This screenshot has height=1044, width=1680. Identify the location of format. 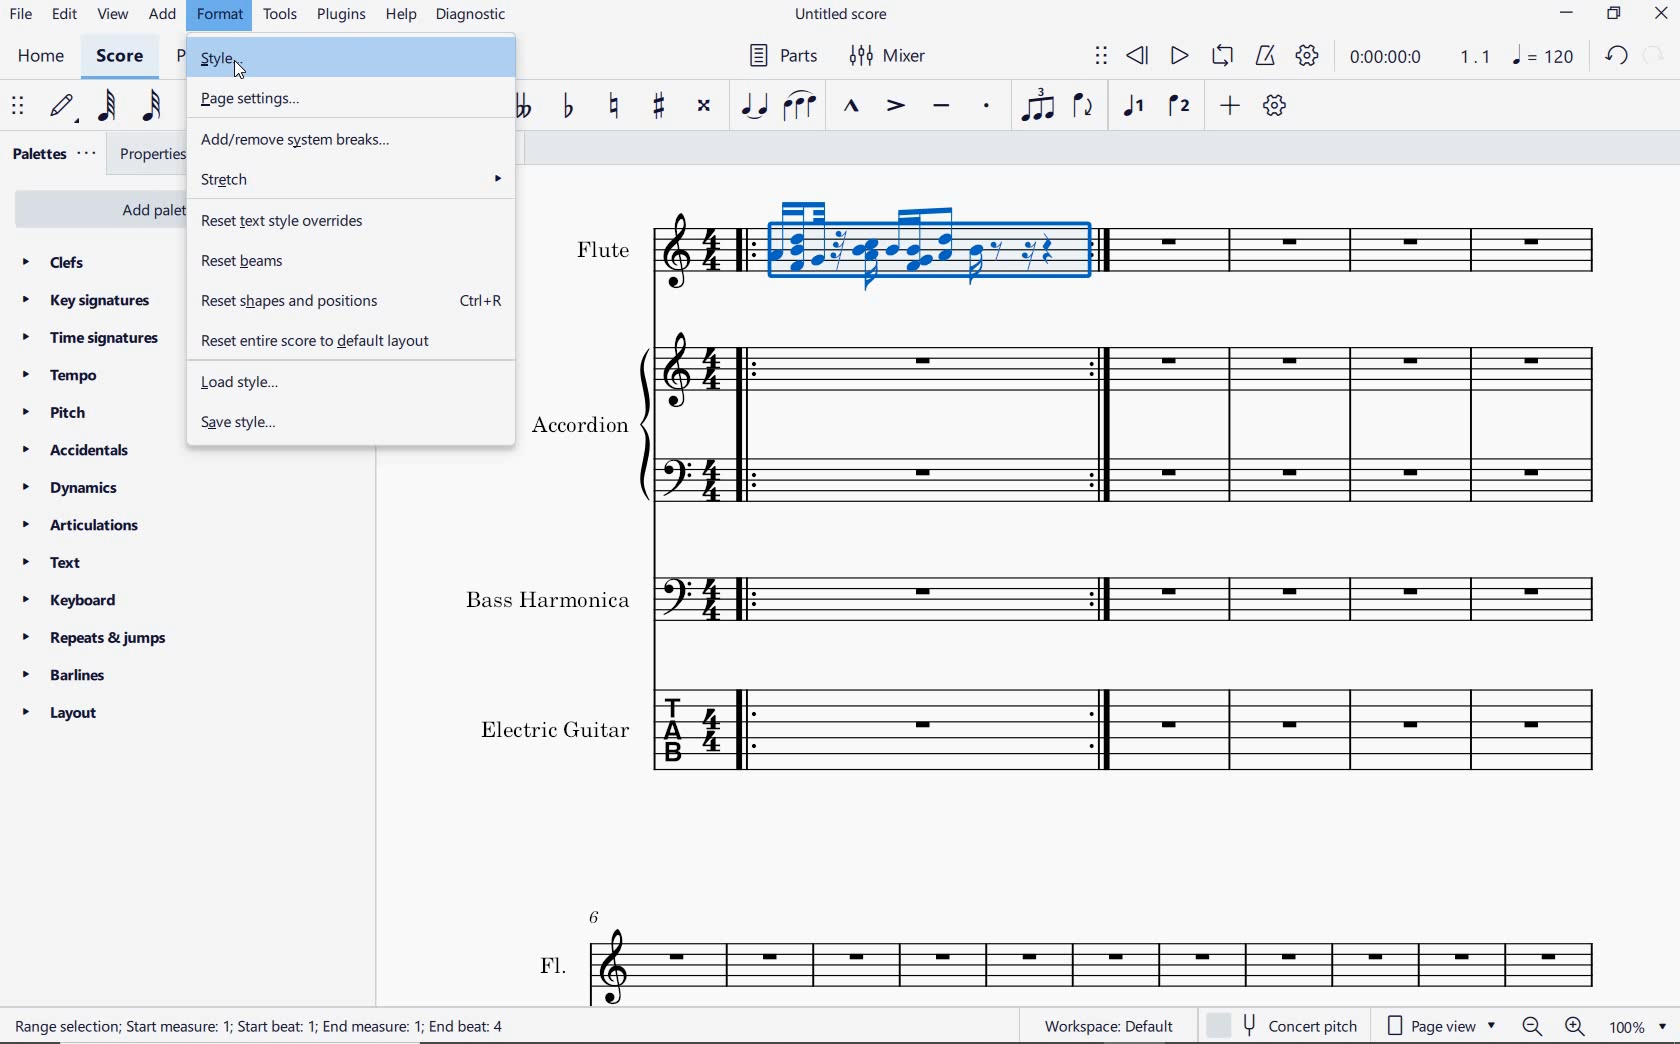
(220, 16).